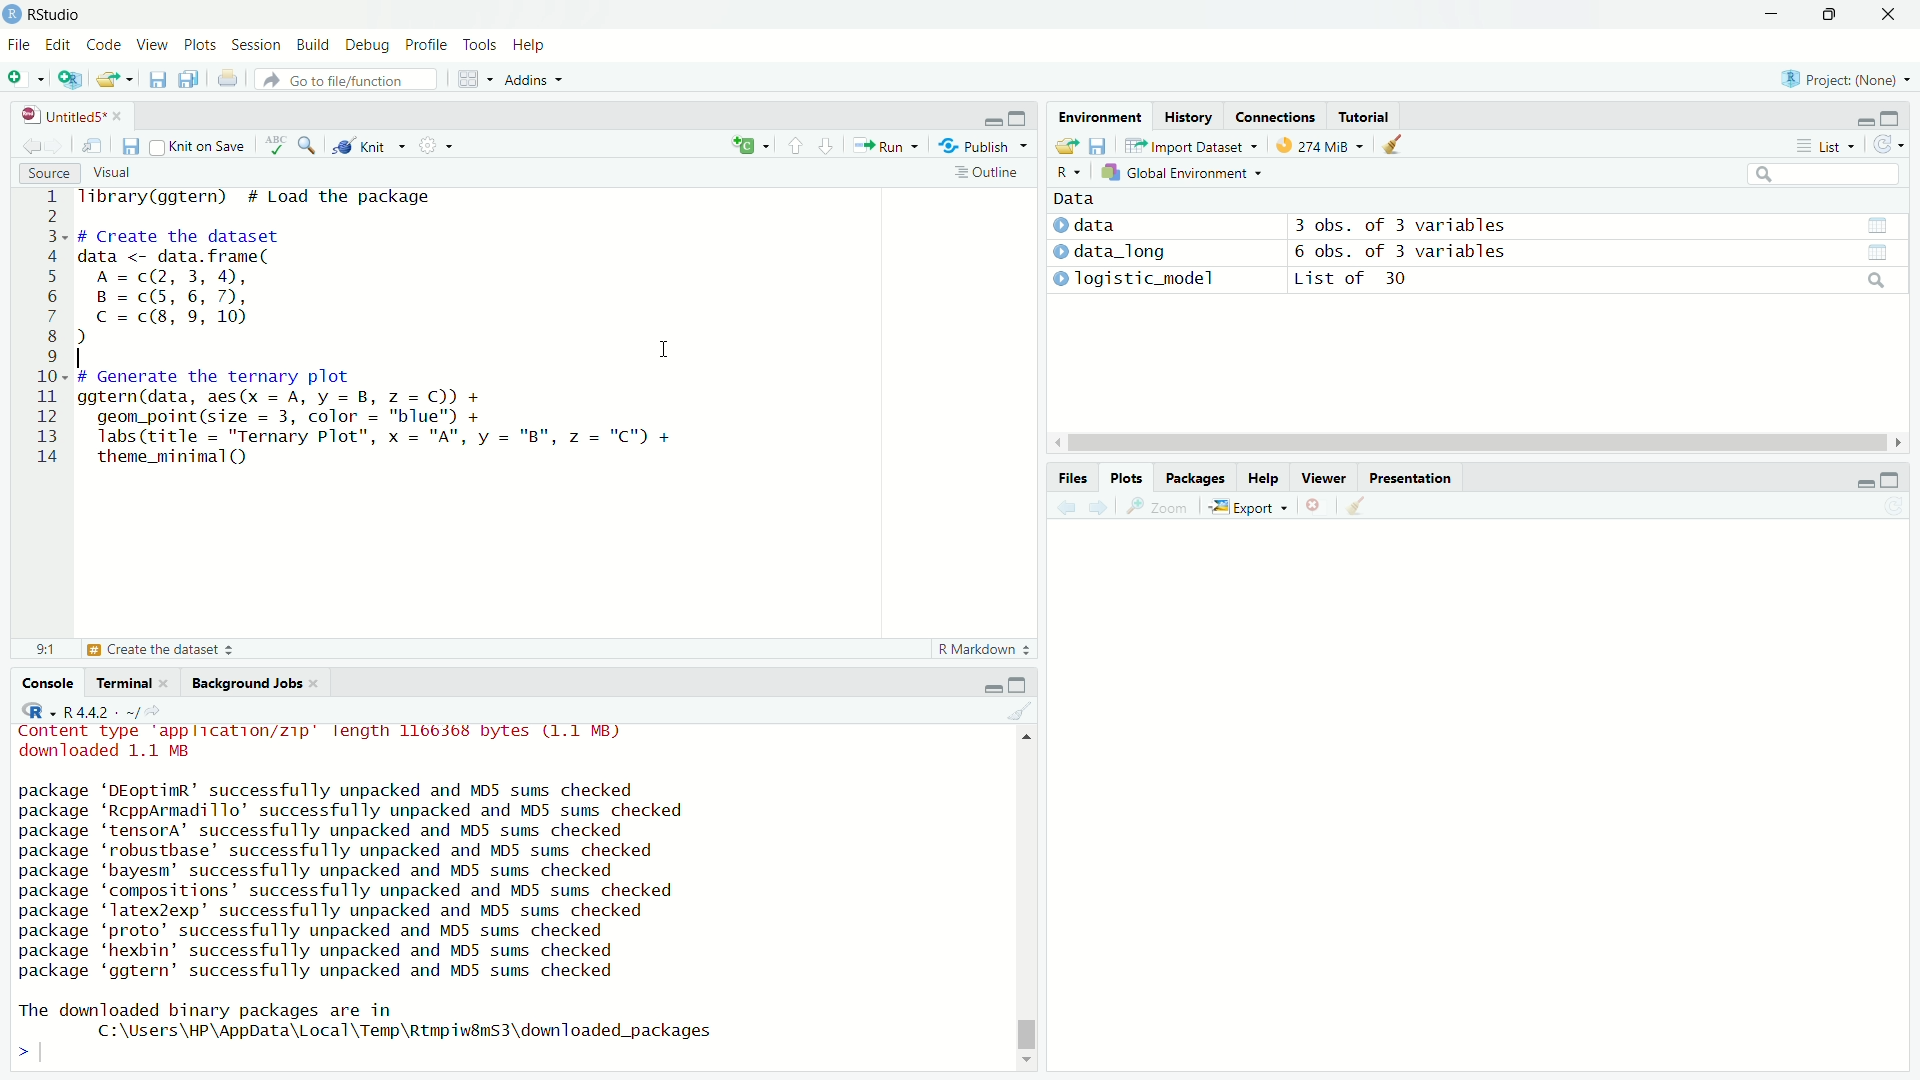  What do you see at coordinates (392, 336) in the screenshot?
I see `library(ggtern) # Load the package
# Create the dataset
data <- data.frame(
A=c, 3,4,
B =c(5, 6, 7),
C =c(8, 9, 10)
)
I
# Generate the ternary plot
ggtern(data, aes(x = A, y = B, z = 0) +
geom_point(size = 3, color = "blue") +
labs(title = "Ternary Plot", x = "A", y = "8", z = "C") +
theme_minimal()` at bounding box center [392, 336].